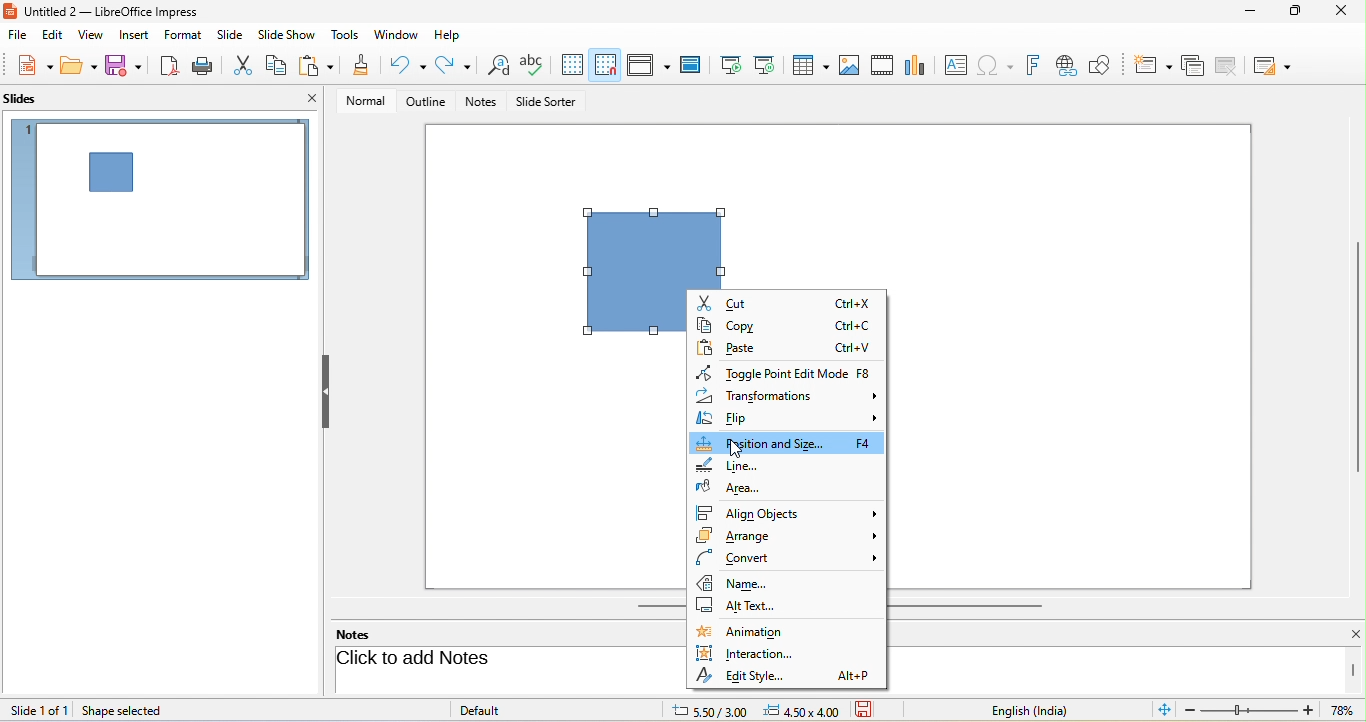 This screenshot has height=722, width=1366. Describe the element at coordinates (312, 98) in the screenshot. I see `close` at that location.